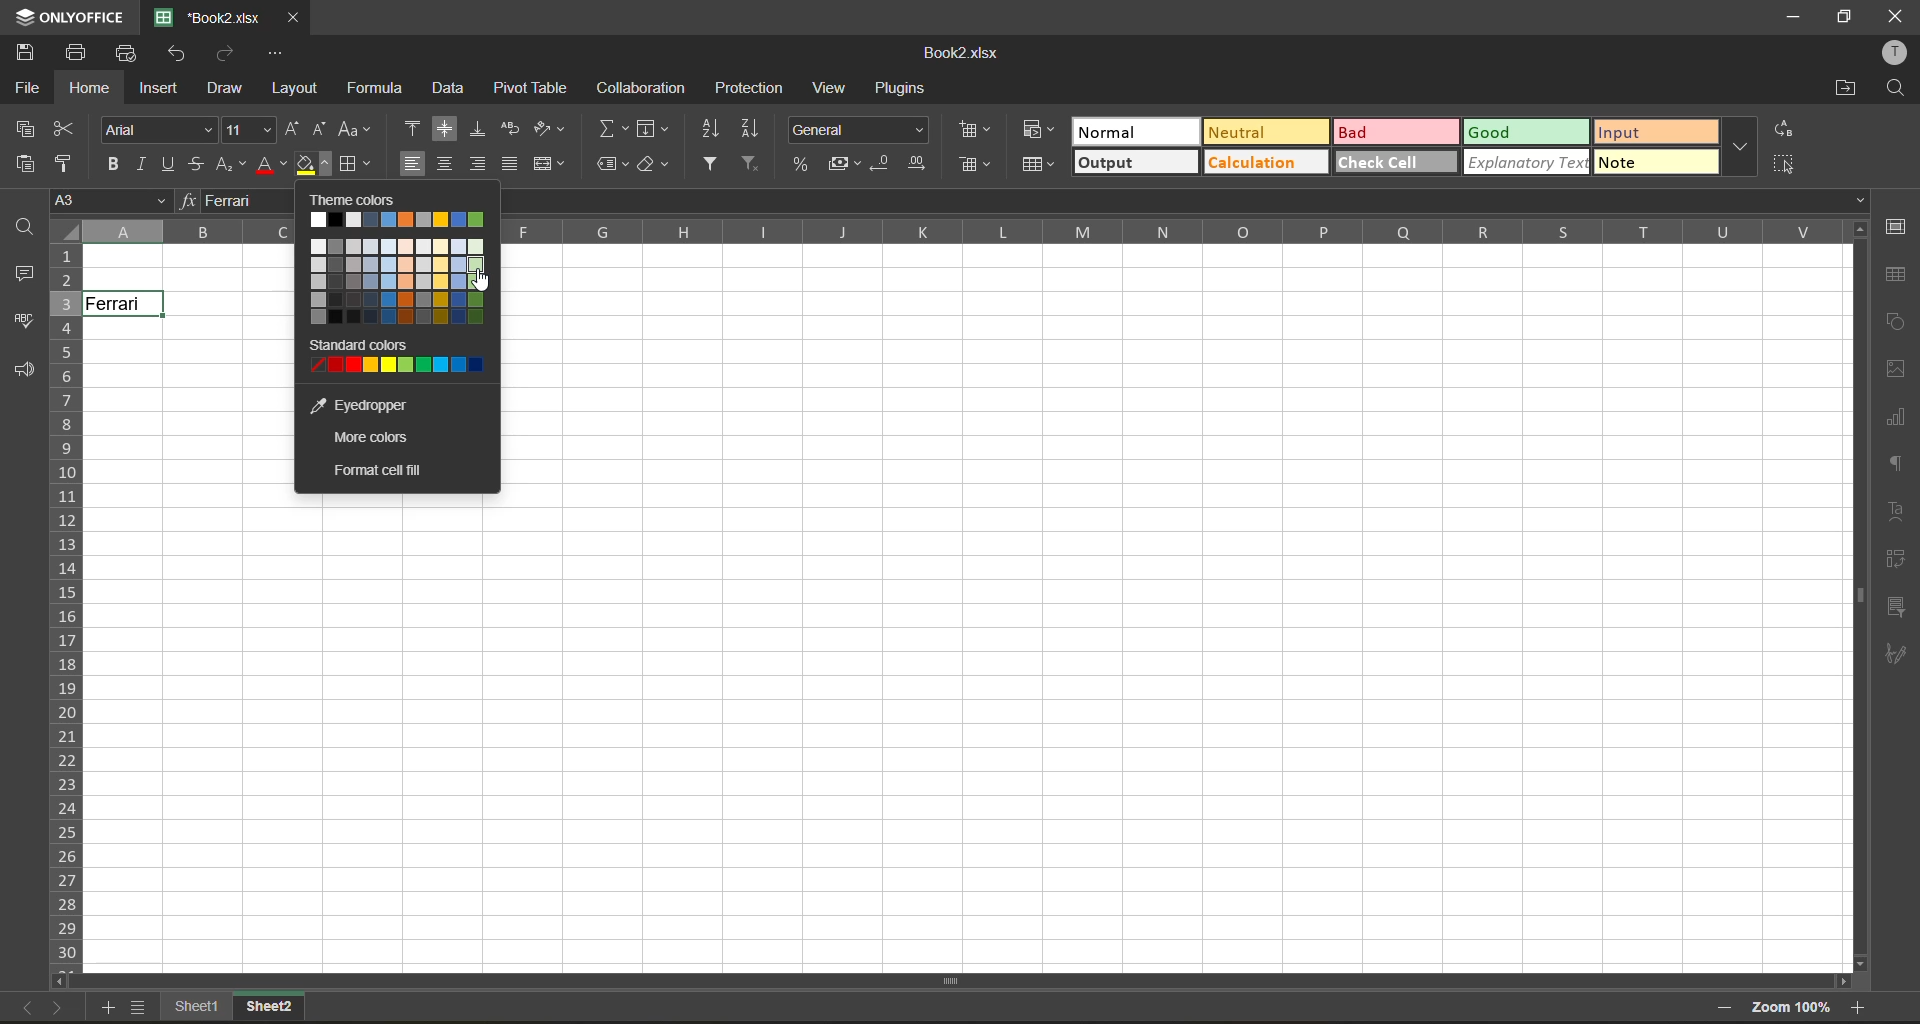  Describe the element at coordinates (1845, 89) in the screenshot. I see `open location` at that location.